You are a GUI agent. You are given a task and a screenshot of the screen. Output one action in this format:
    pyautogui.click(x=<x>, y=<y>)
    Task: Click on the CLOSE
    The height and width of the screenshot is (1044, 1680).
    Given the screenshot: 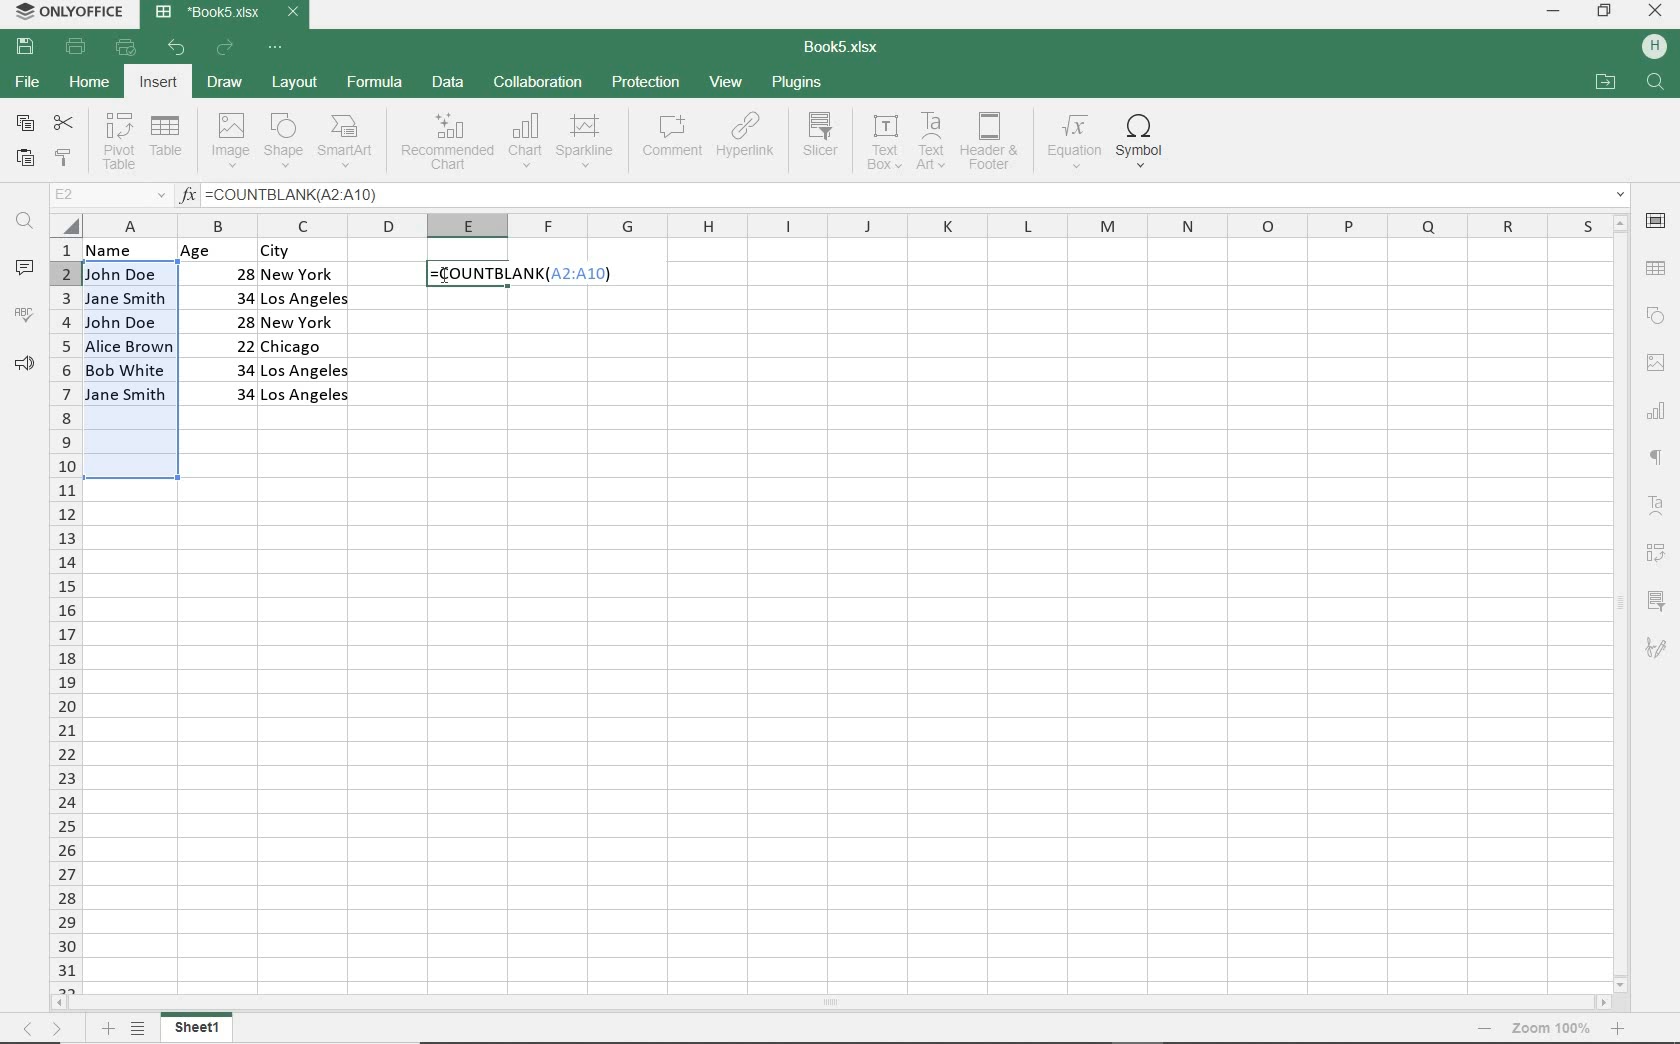 What is the action you would take?
    pyautogui.click(x=1656, y=10)
    